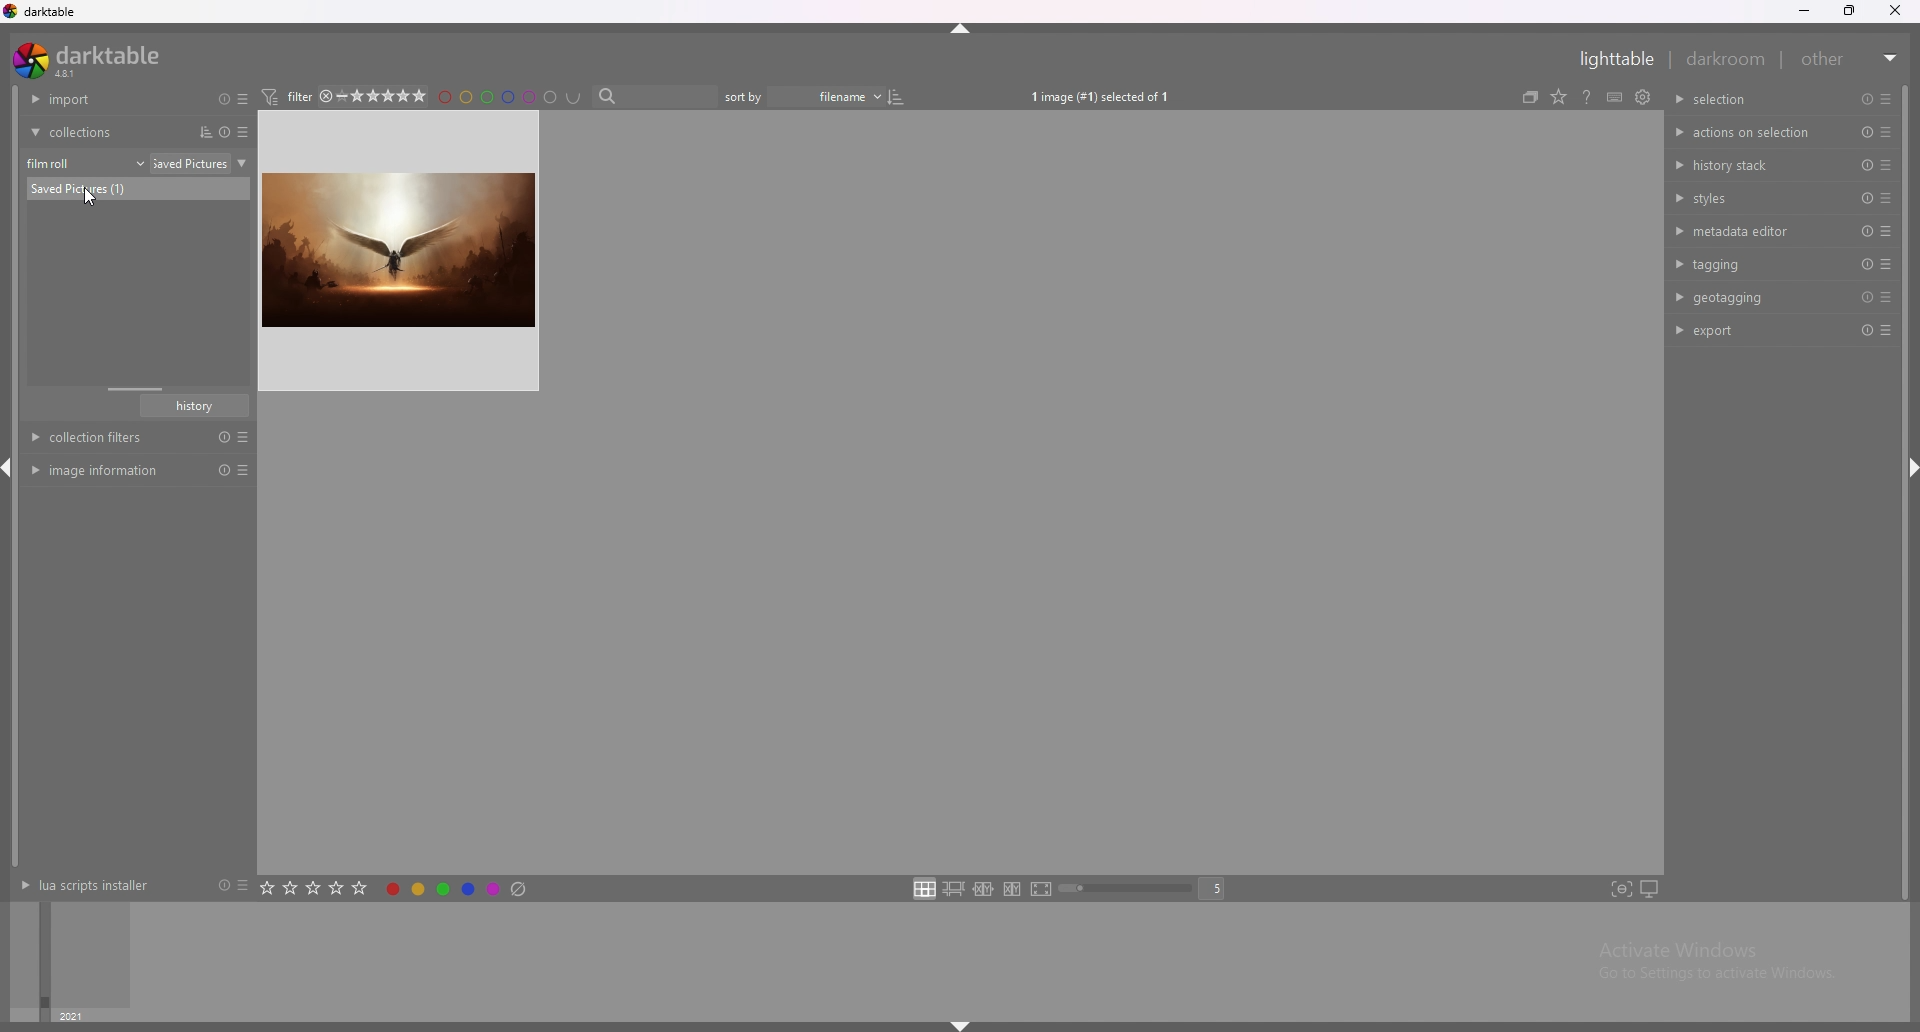  Describe the element at coordinates (516, 97) in the screenshot. I see `filter by color label` at that location.